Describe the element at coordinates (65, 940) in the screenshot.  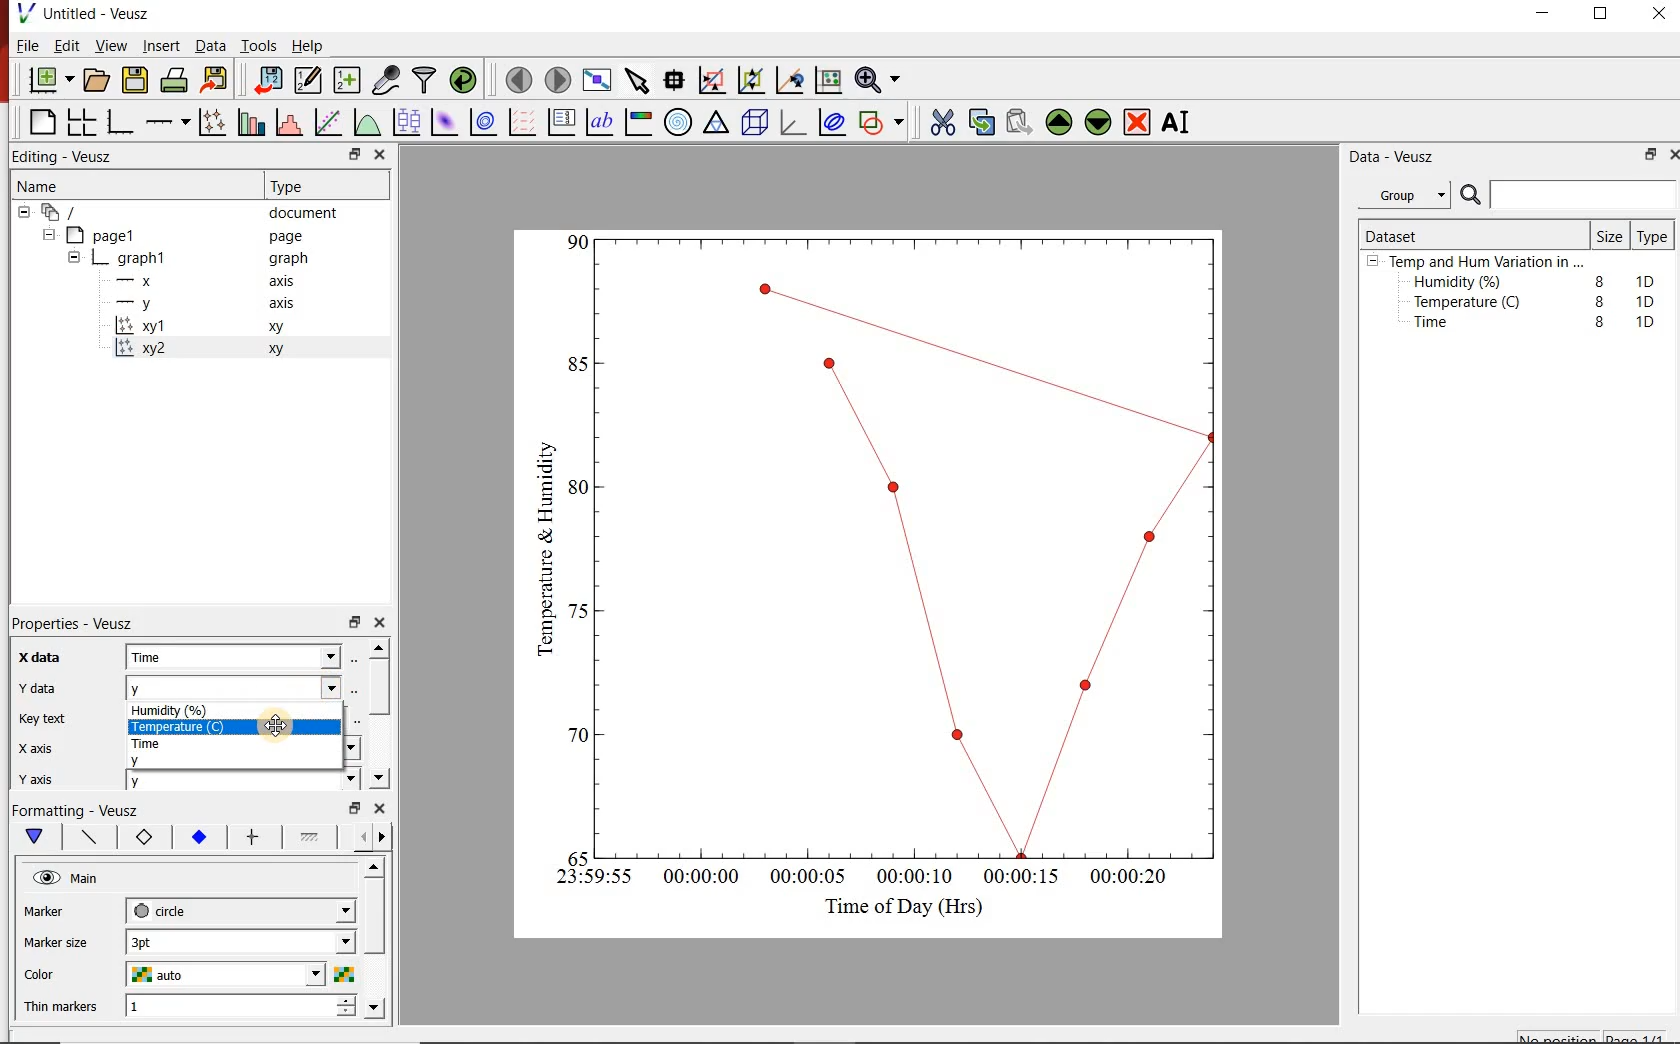
I see `Marker size` at that location.